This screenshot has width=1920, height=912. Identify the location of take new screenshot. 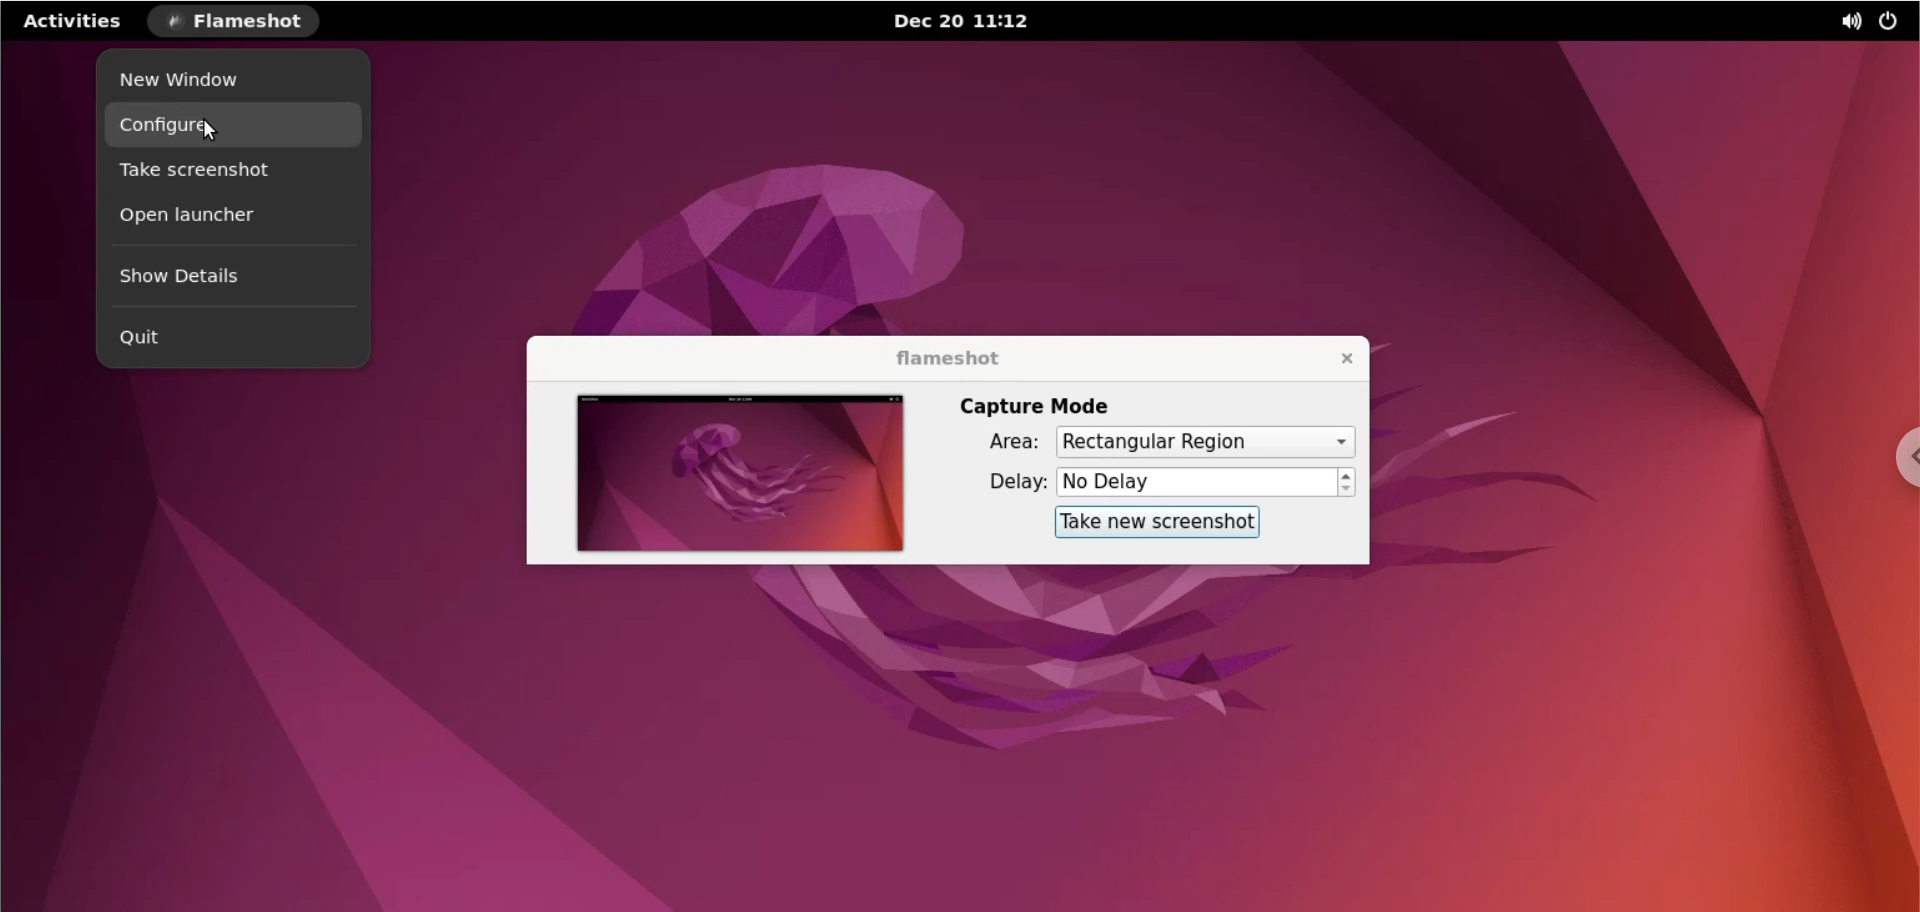
(1157, 524).